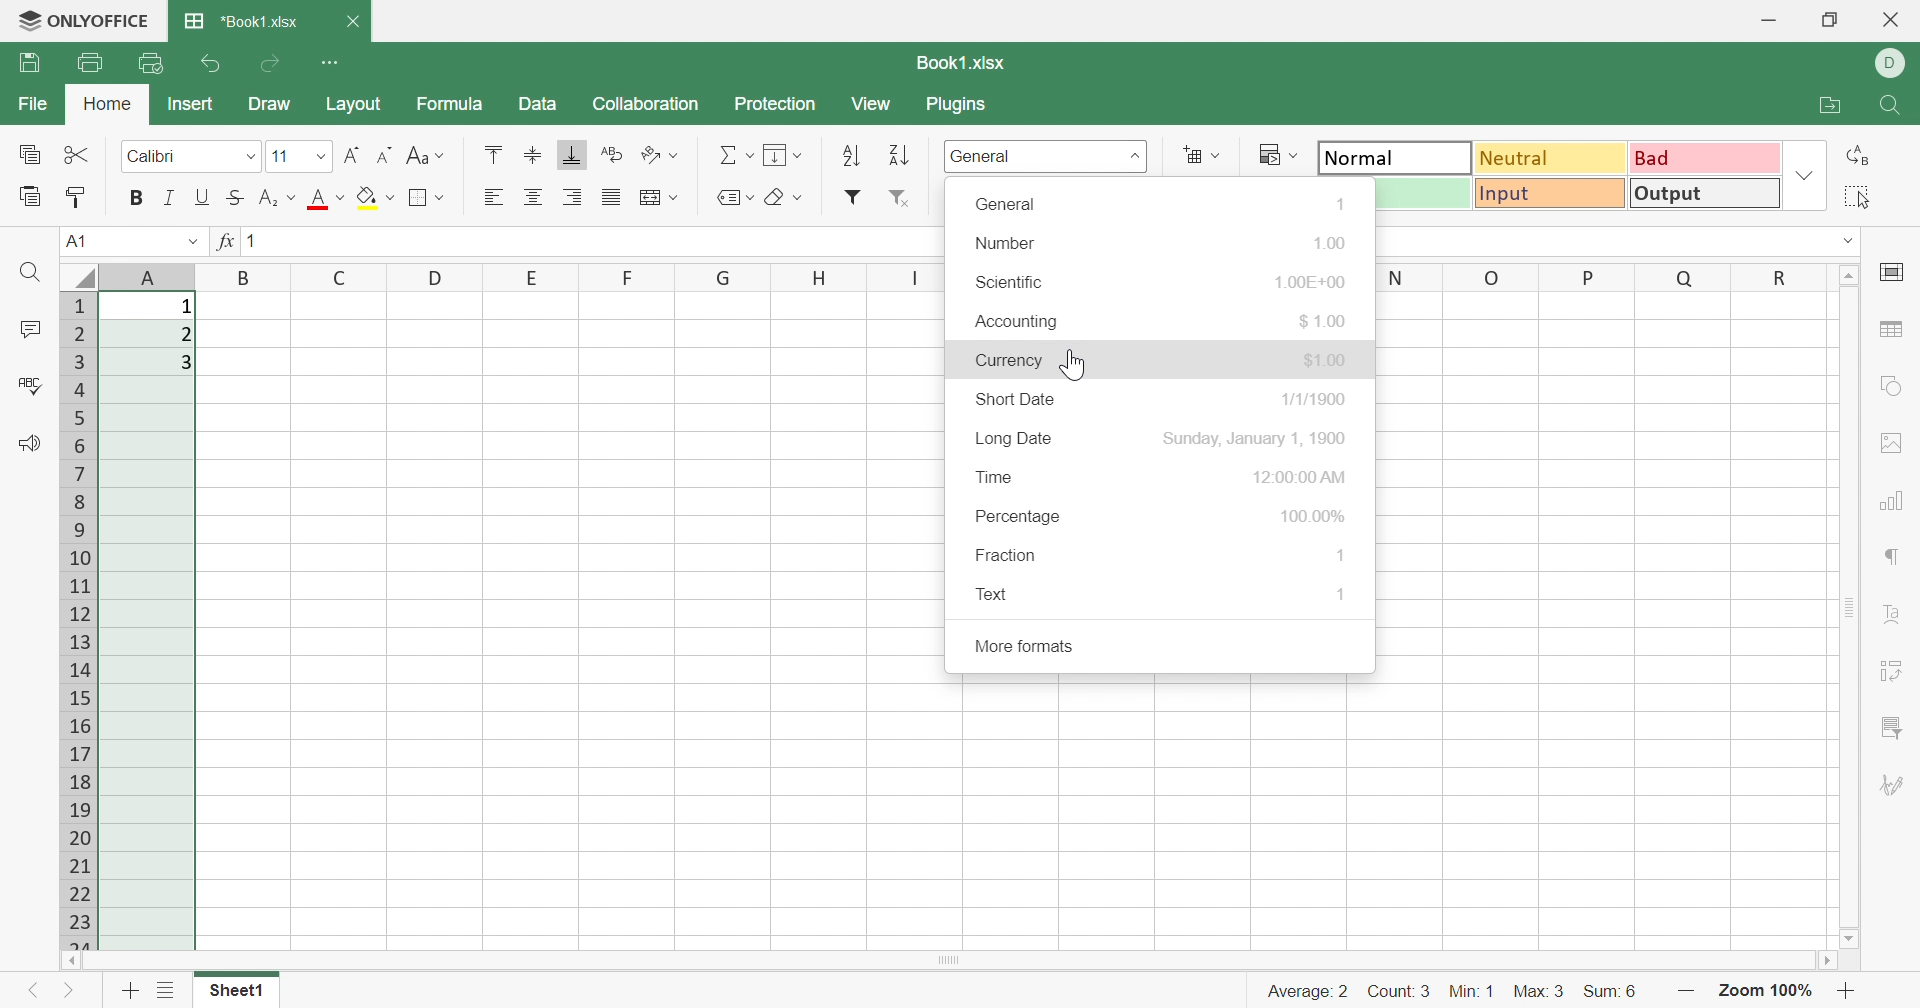 The width and height of the screenshot is (1920, 1008). Describe the element at coordinates (103, 17) in the screenshot. I see `ONLYOFFICE` at that location.